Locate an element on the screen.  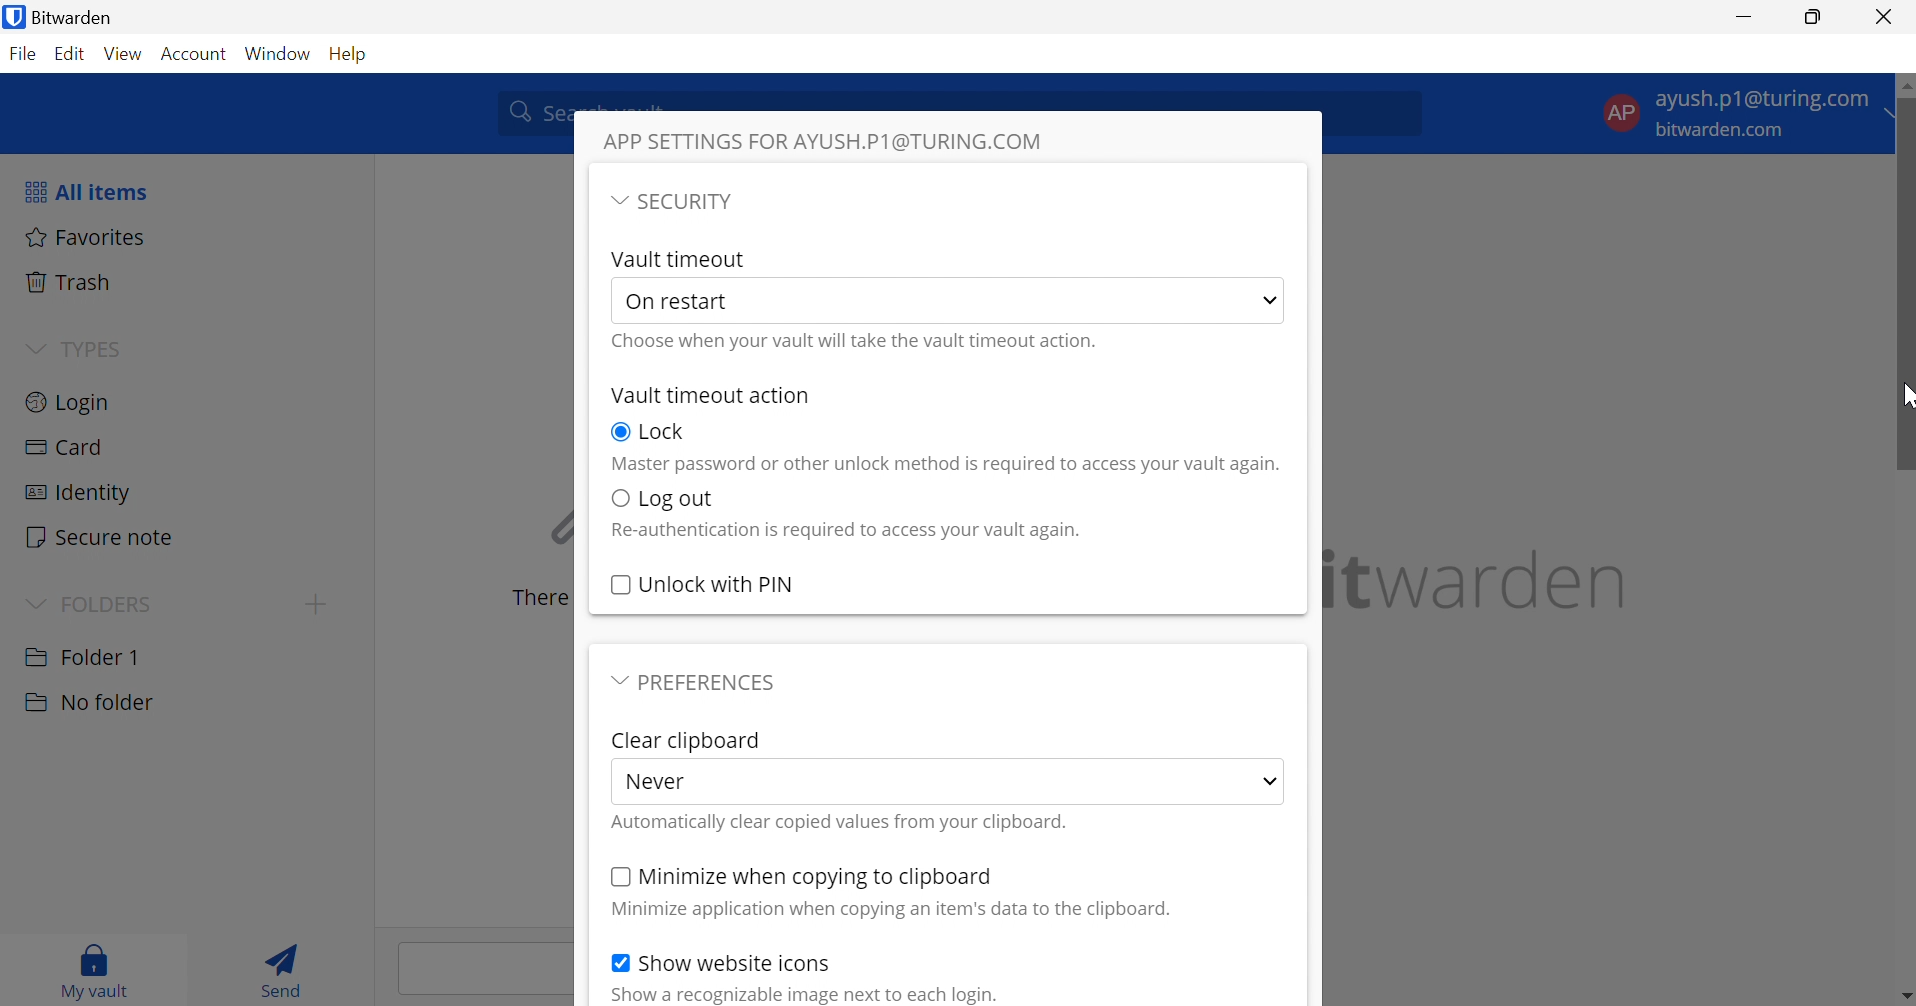
e-Authentication is required to access your vault again. is located at coordinates (845, 532).